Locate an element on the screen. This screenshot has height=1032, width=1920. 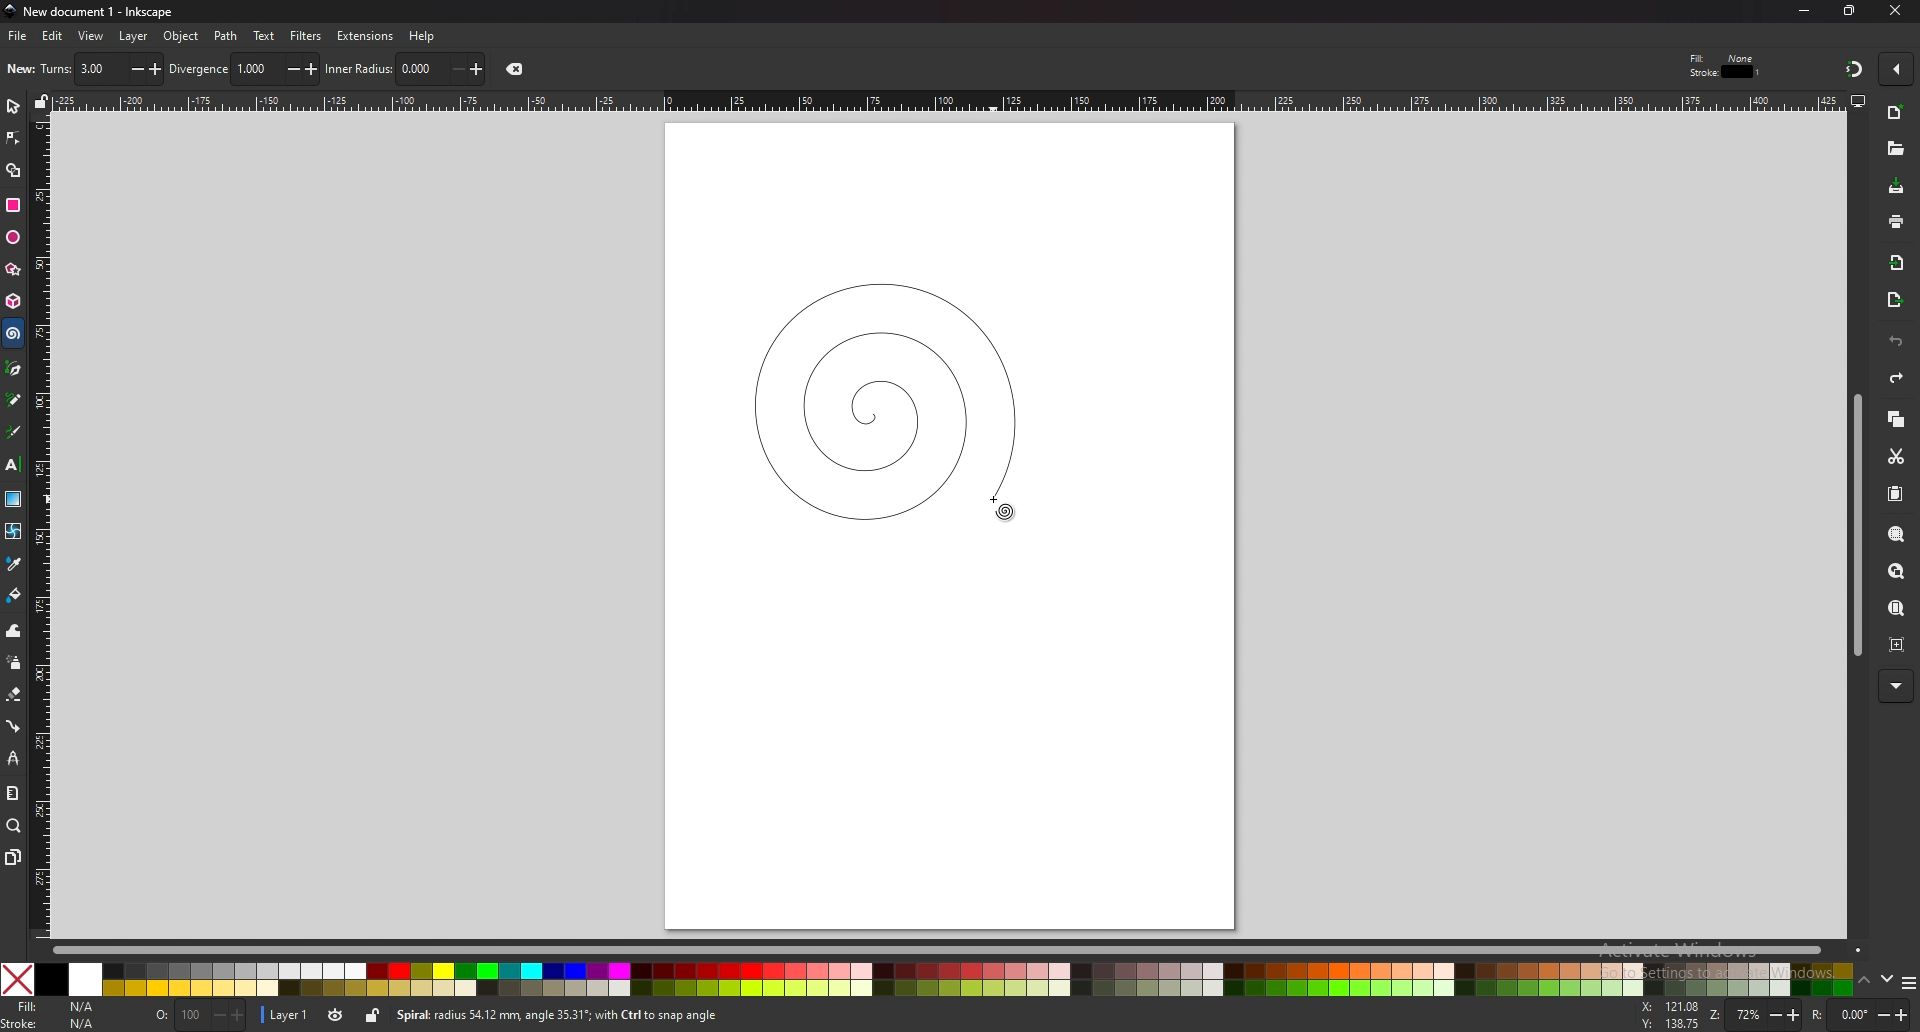
extensions is located at coordinates (367, 35).